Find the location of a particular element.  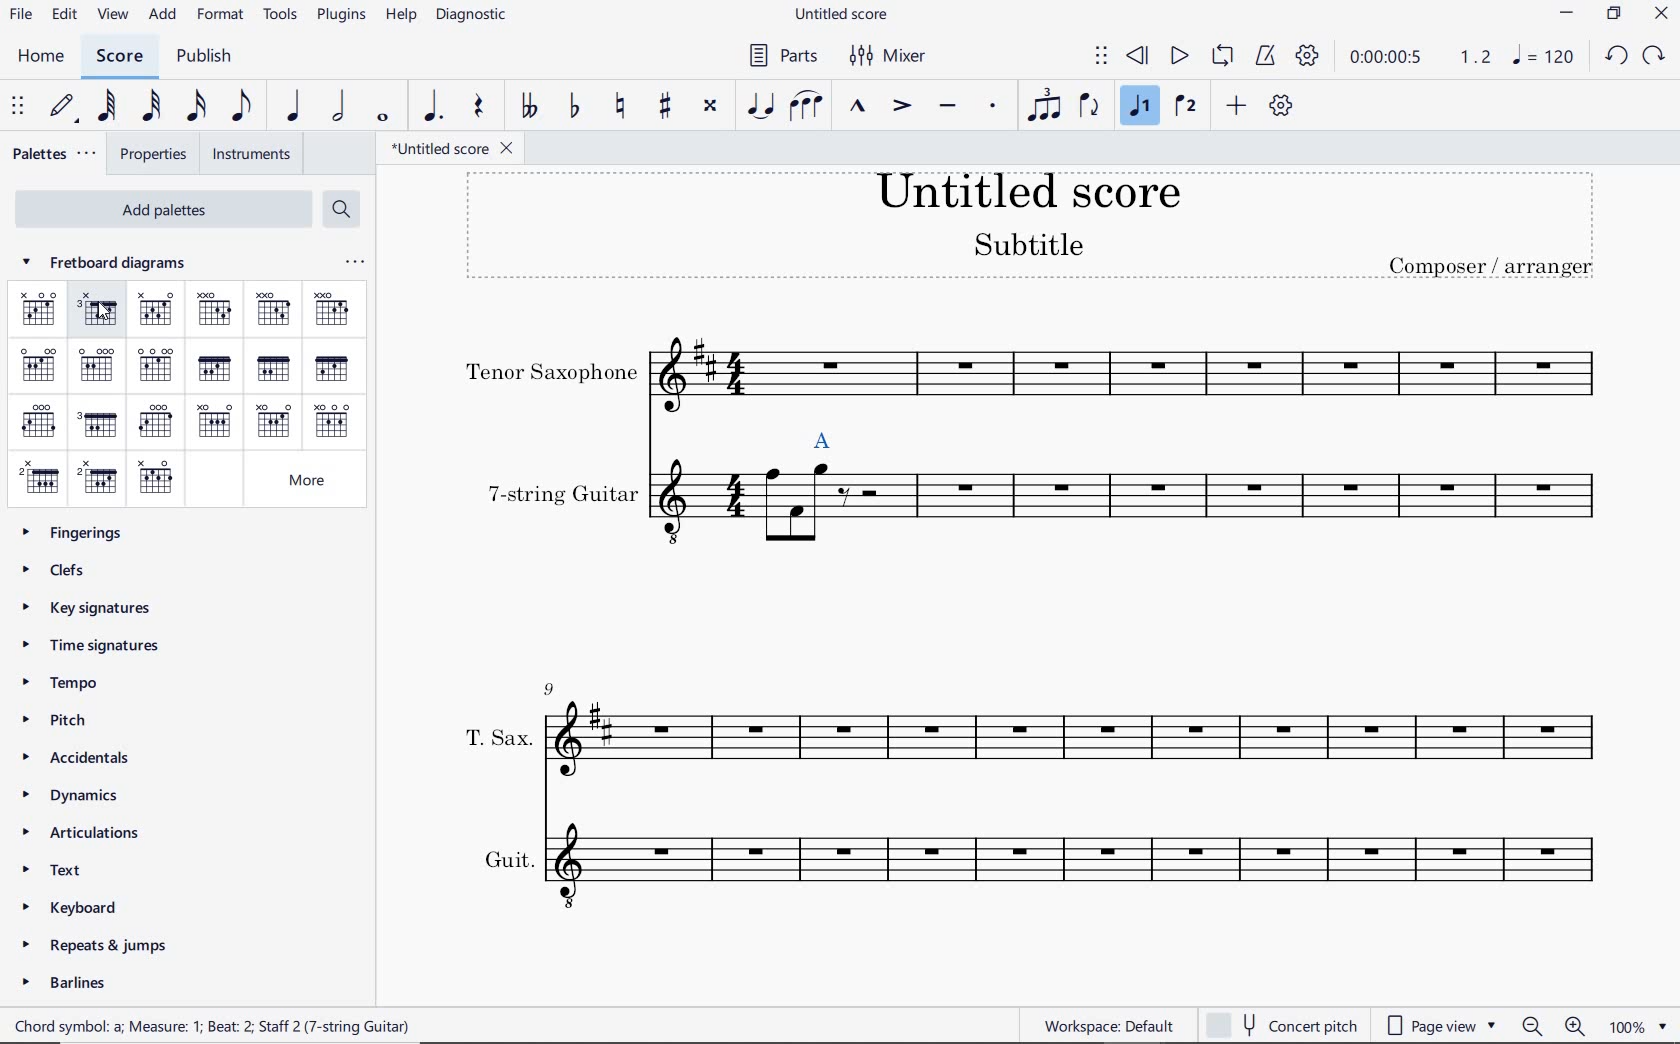

D is located at coordinates (214, 310).